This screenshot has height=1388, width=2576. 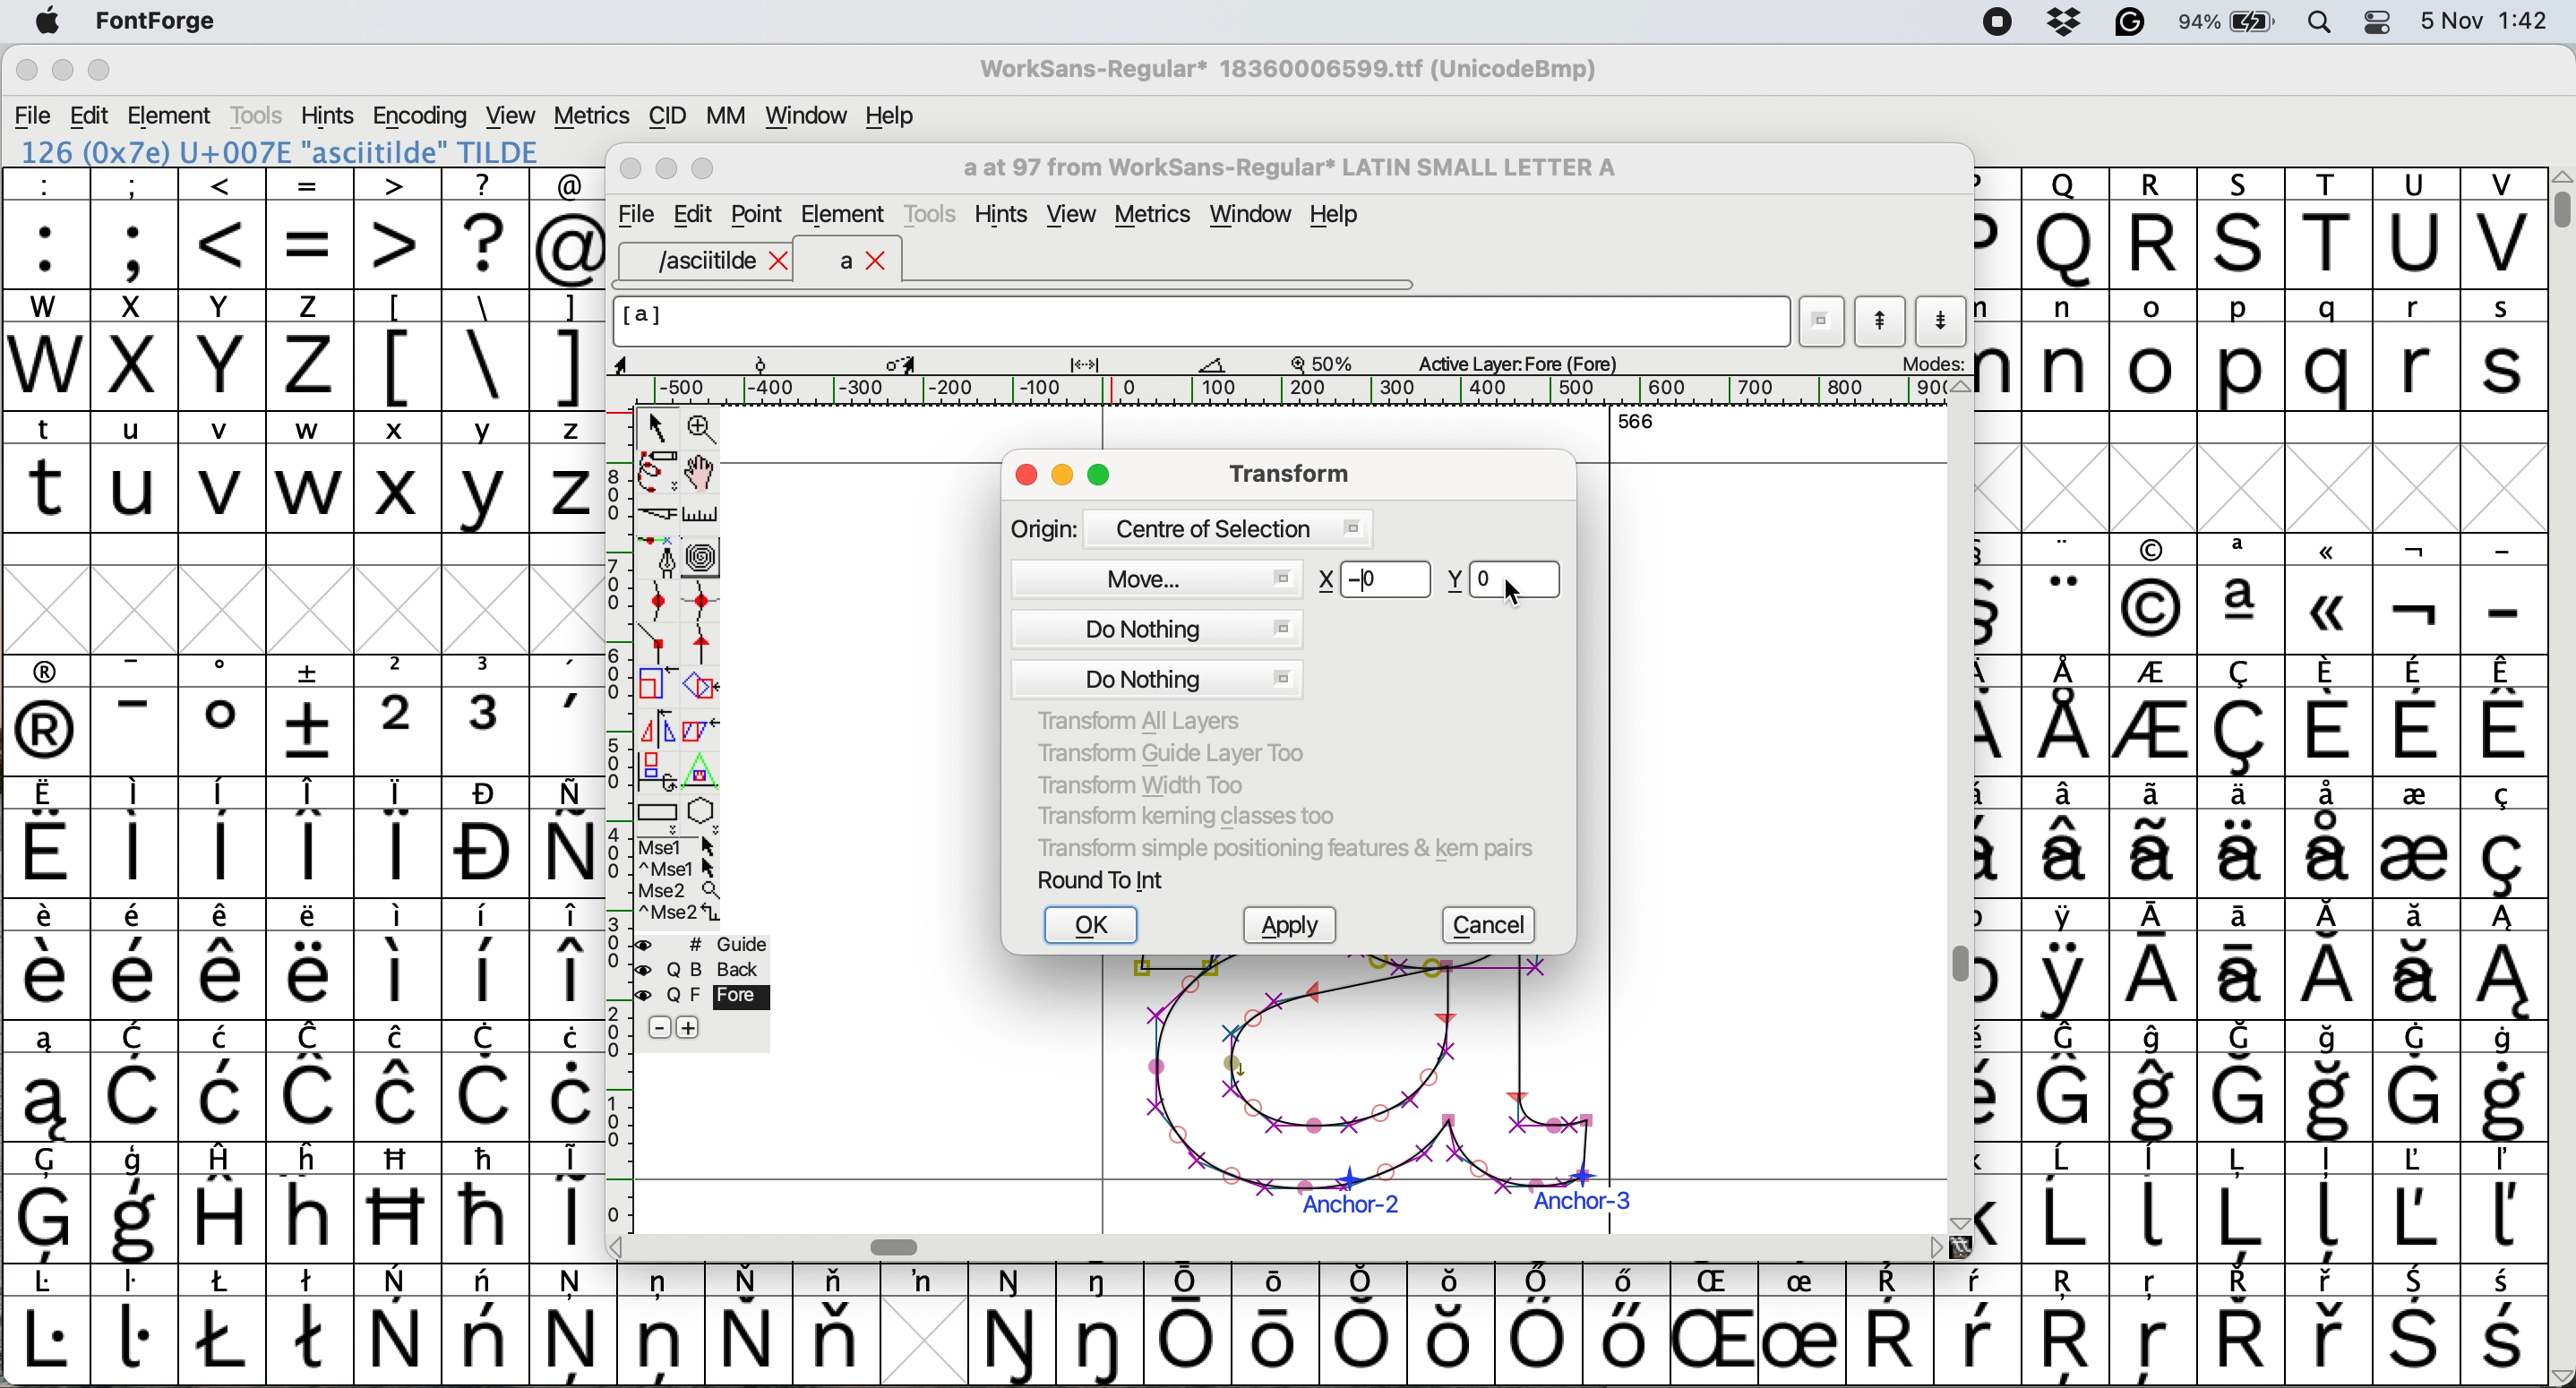 What do you see at coordinates (703, 556) in the screenshot?
I see `change whether spiro is active or not` at bounding box center [703, 556].